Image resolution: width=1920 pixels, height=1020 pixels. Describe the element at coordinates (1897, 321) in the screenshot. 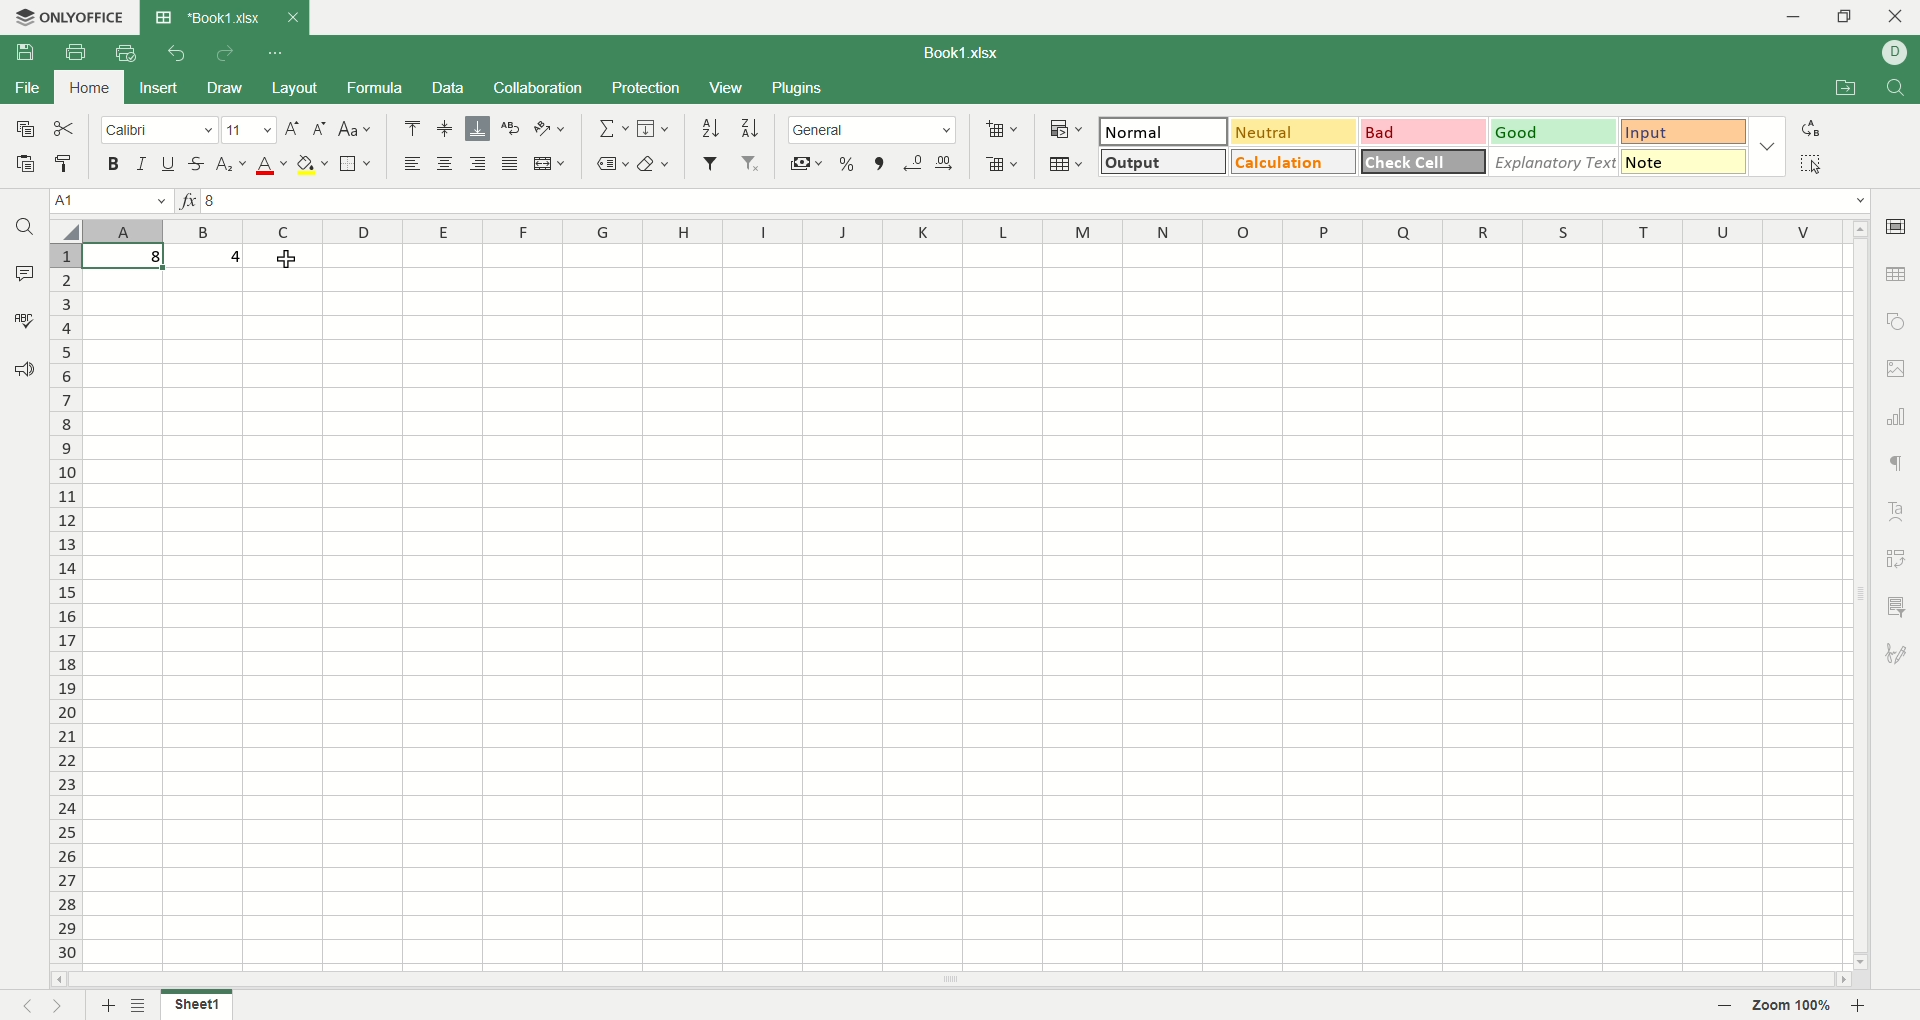

I see `object settings` at that location.